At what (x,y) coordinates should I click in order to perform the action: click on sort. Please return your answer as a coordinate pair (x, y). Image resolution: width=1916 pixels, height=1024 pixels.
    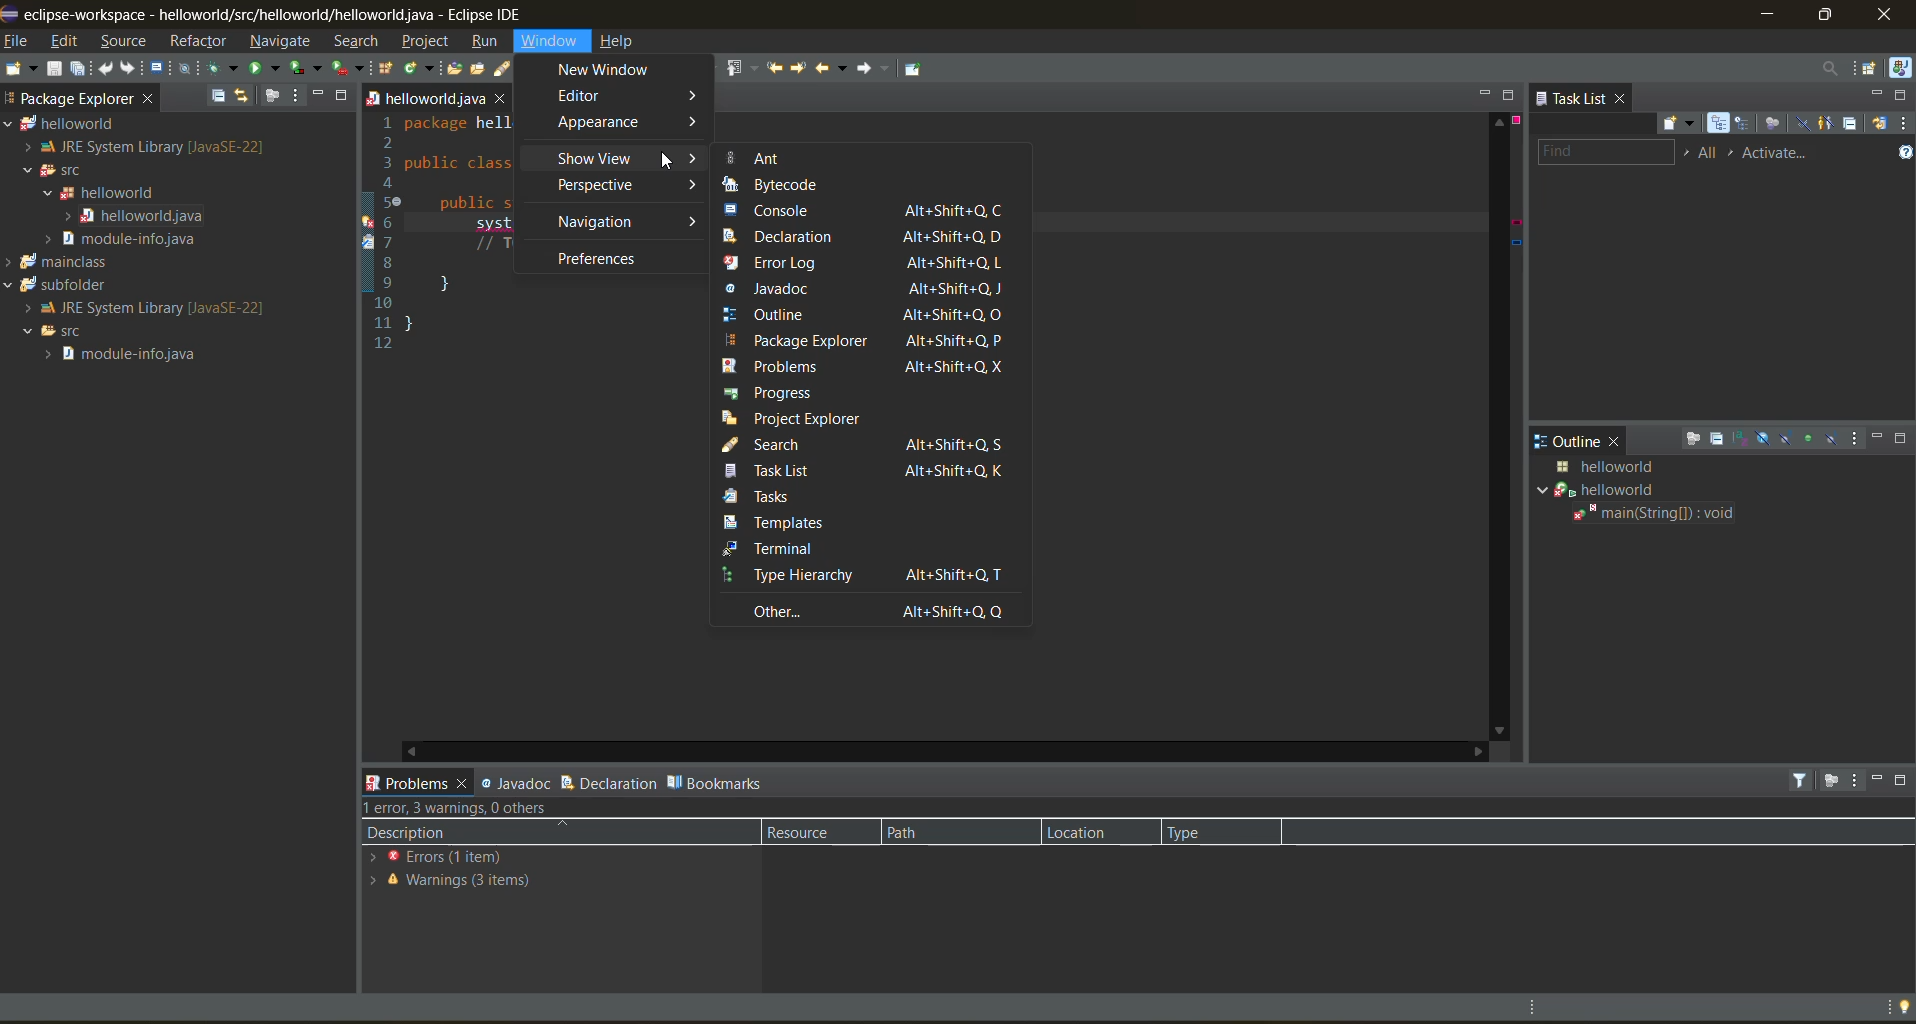
    Looking at the image, I should click on (1746, 440).